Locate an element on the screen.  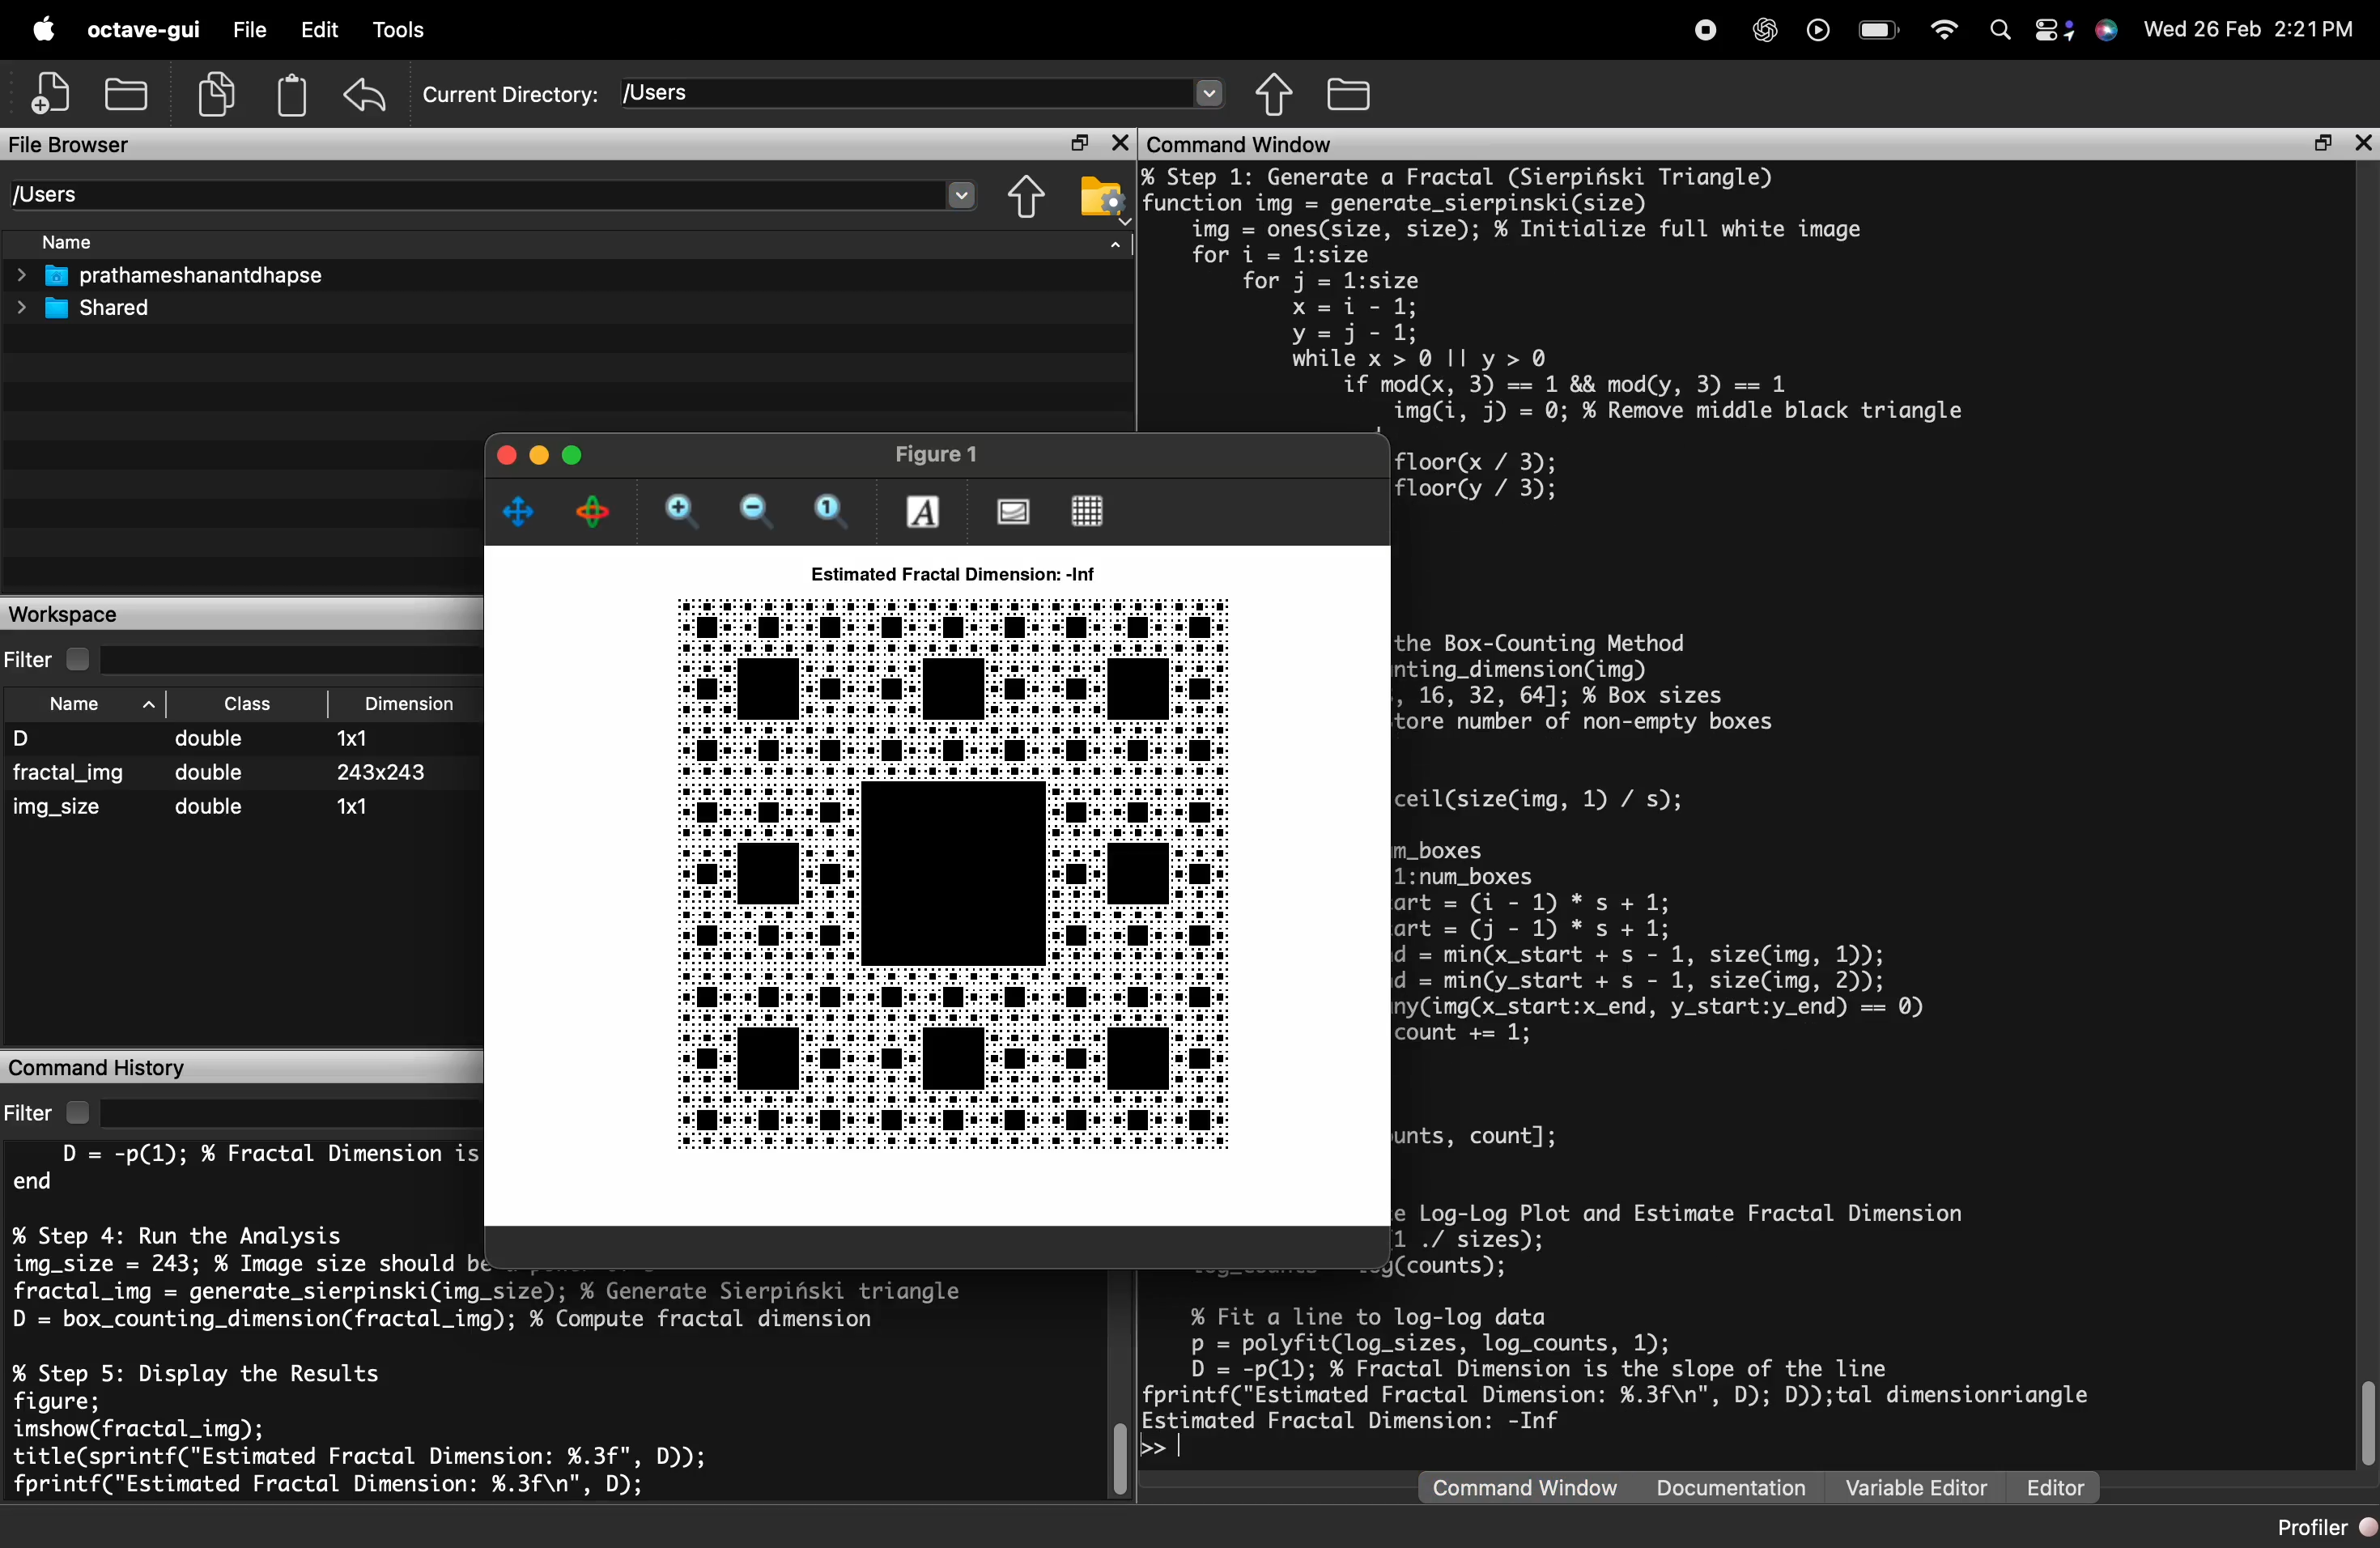
filter input field is located at coordinates (282, 651).